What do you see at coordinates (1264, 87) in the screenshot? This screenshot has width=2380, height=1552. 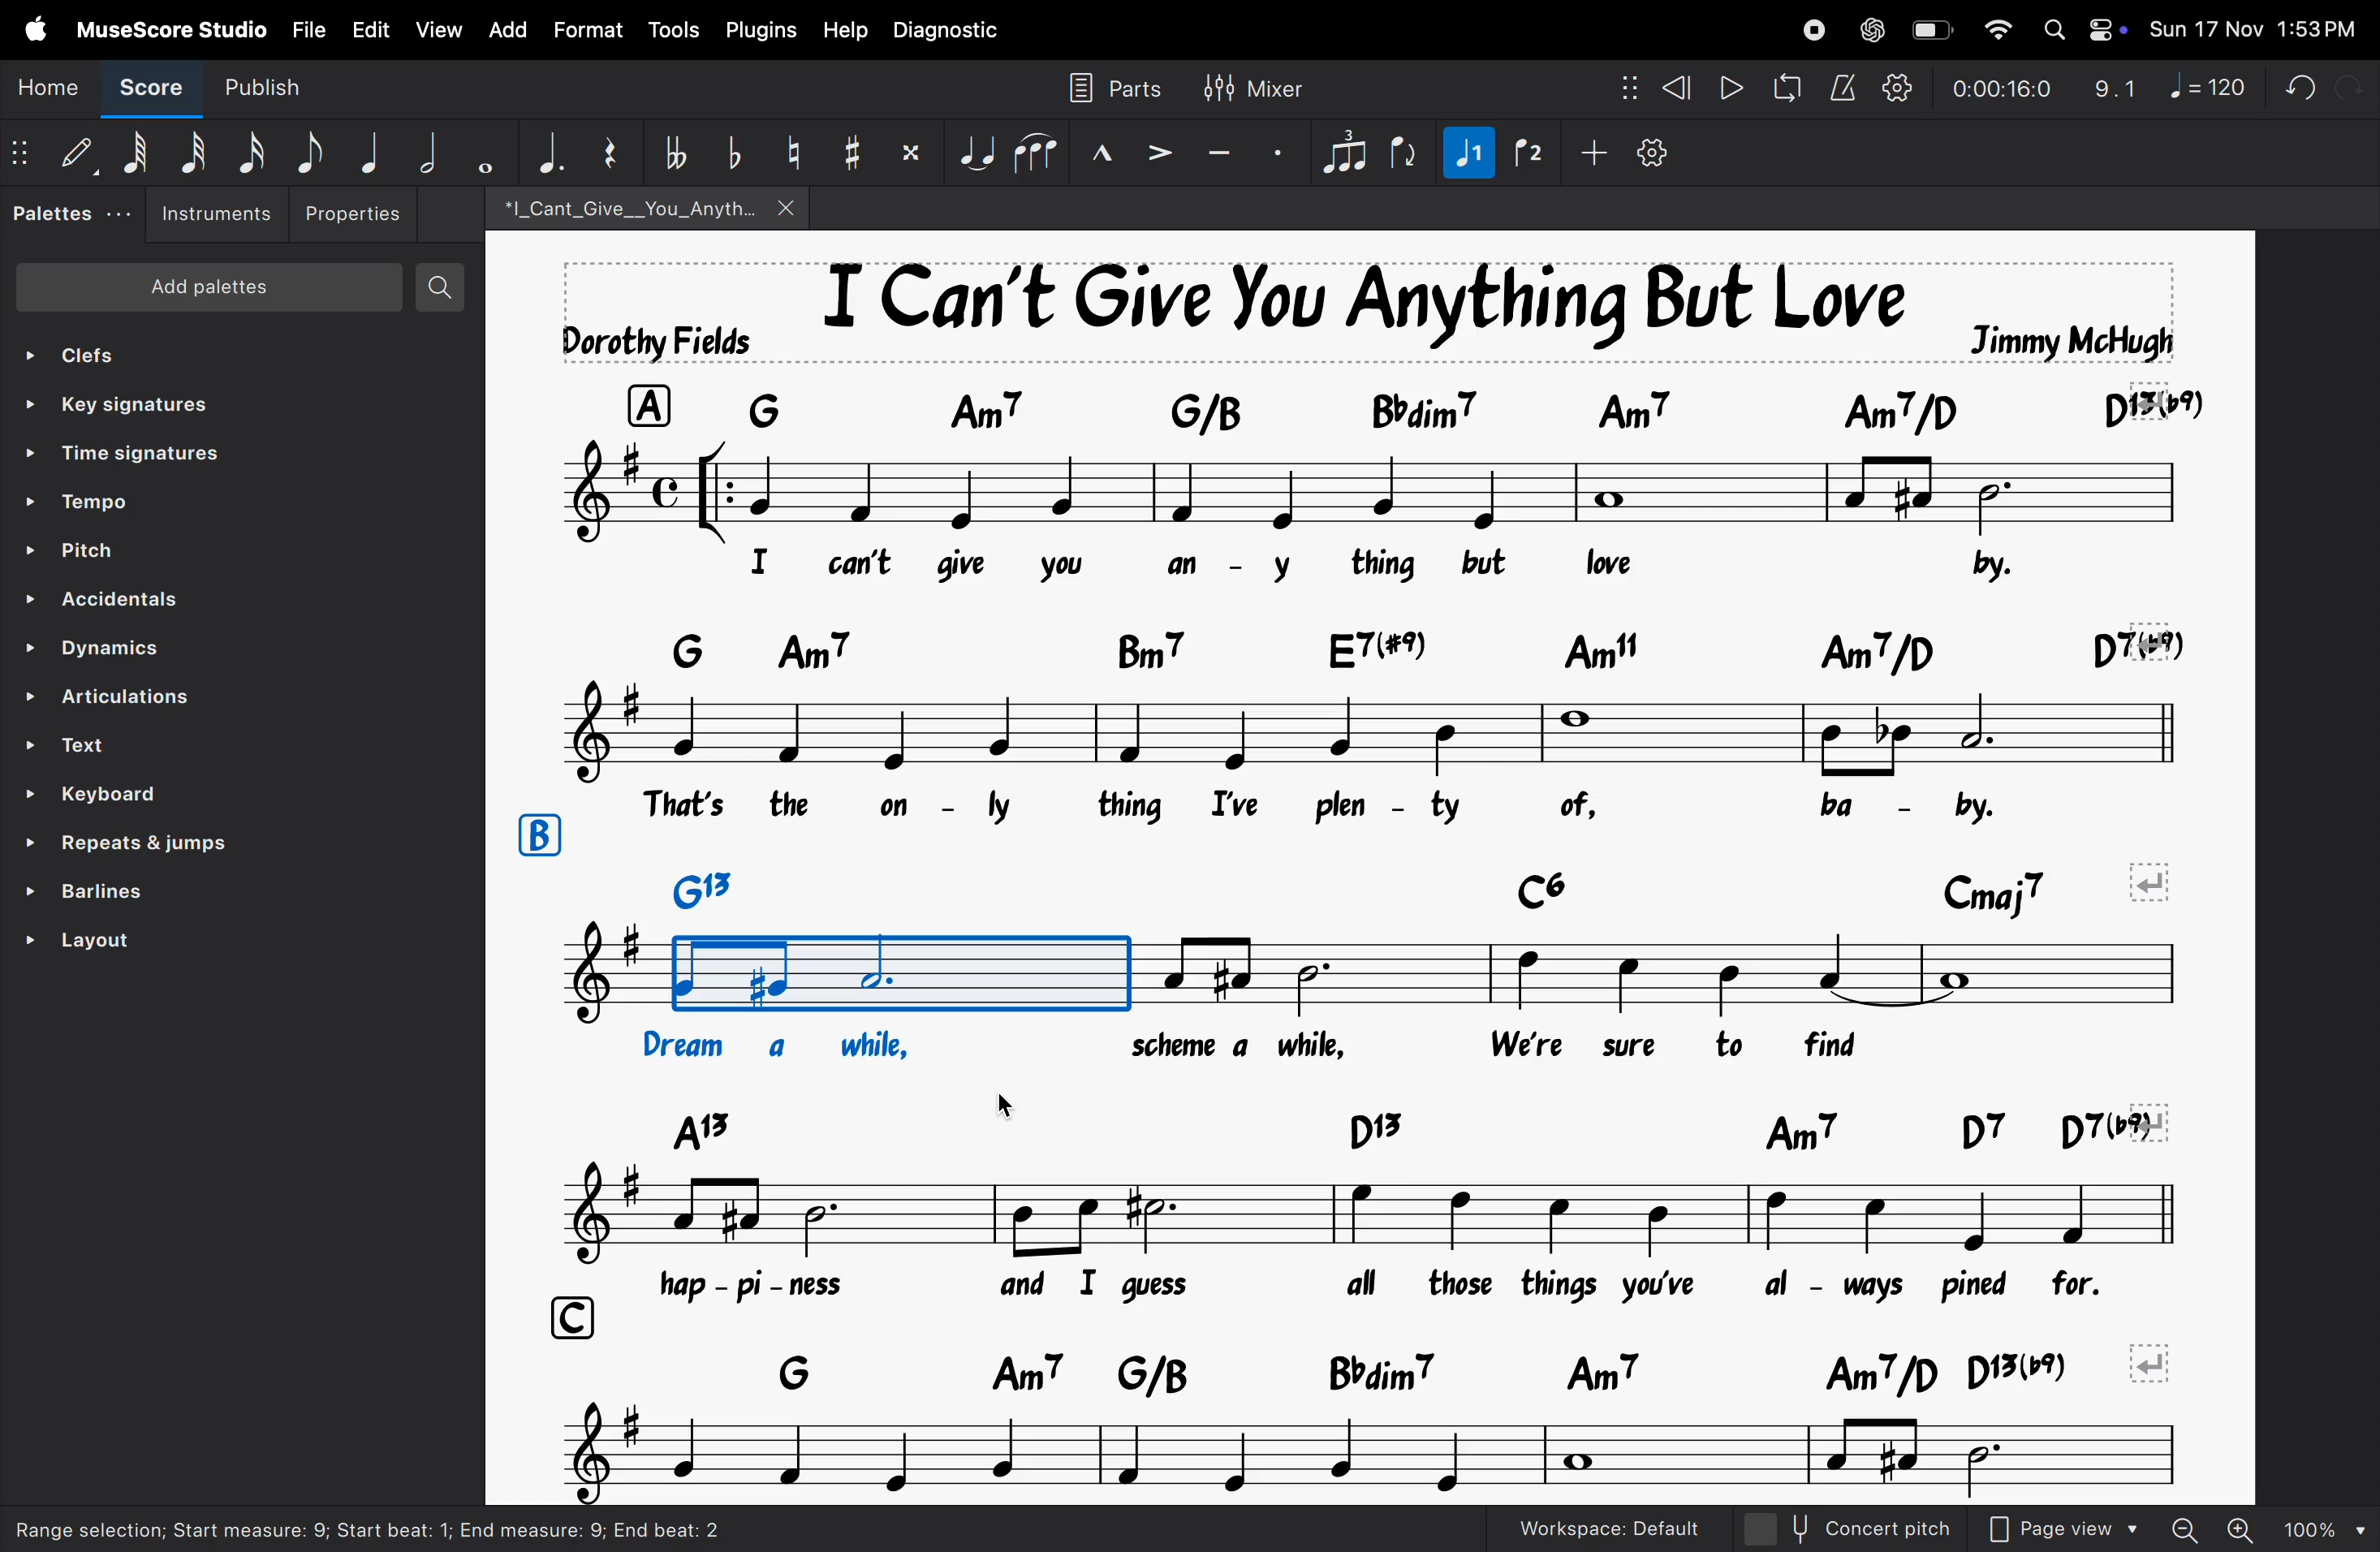 I see `mixer` at bounding box center [1264, 87].